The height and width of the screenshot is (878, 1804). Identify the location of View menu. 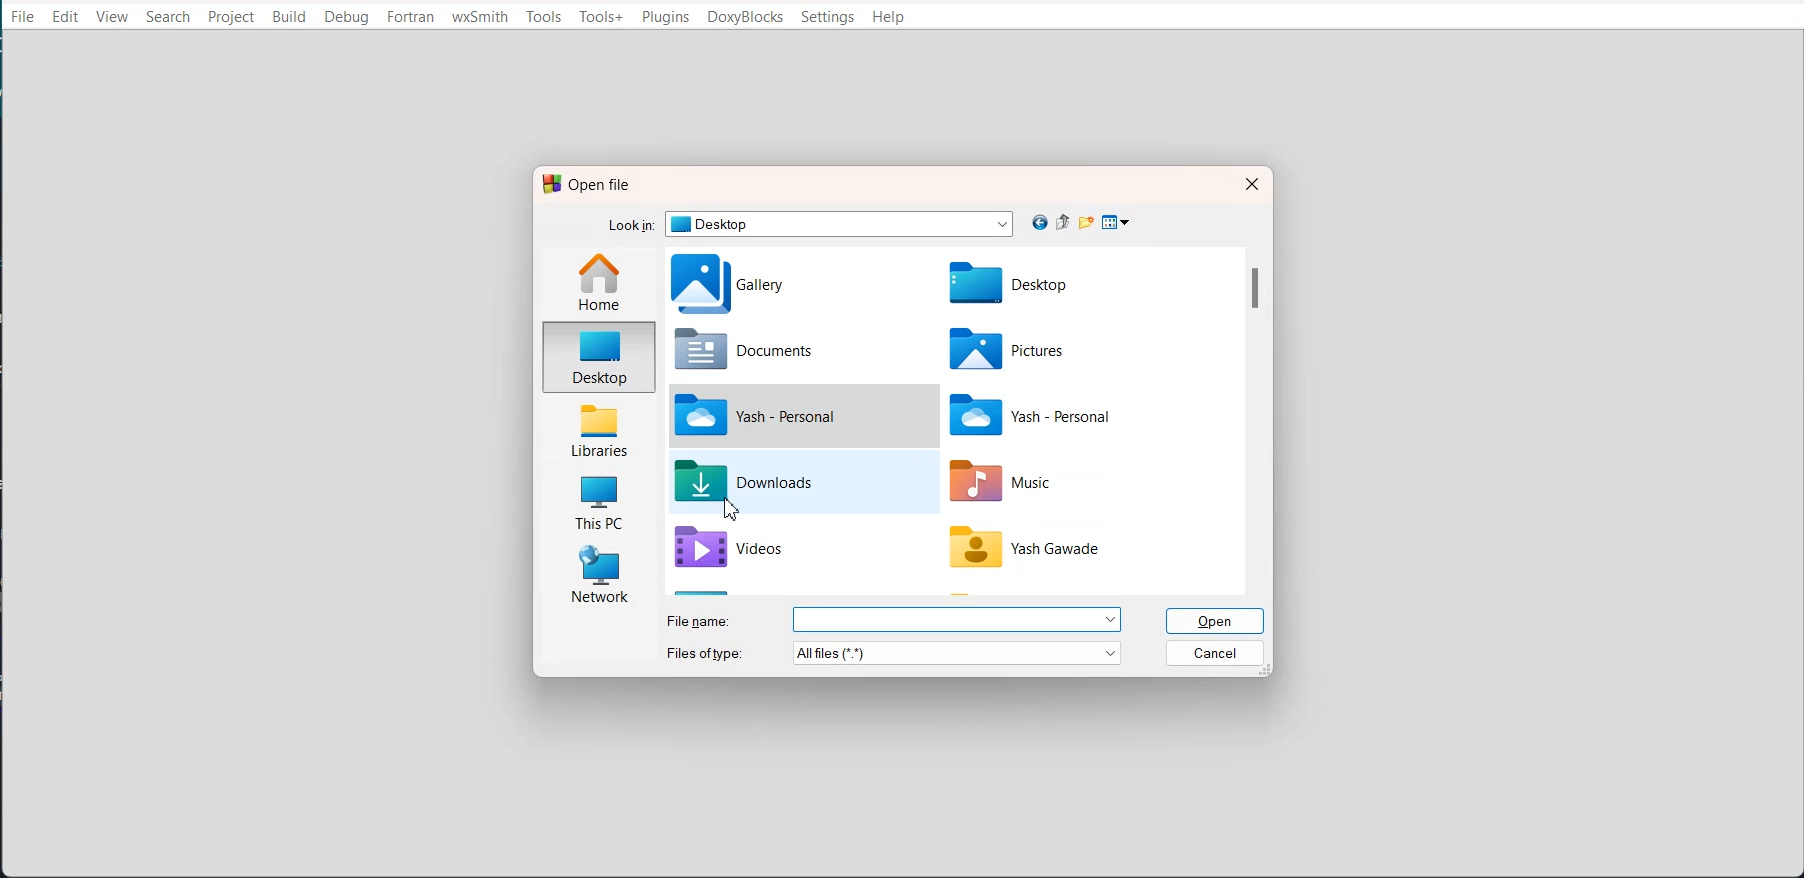
(1117, 223).